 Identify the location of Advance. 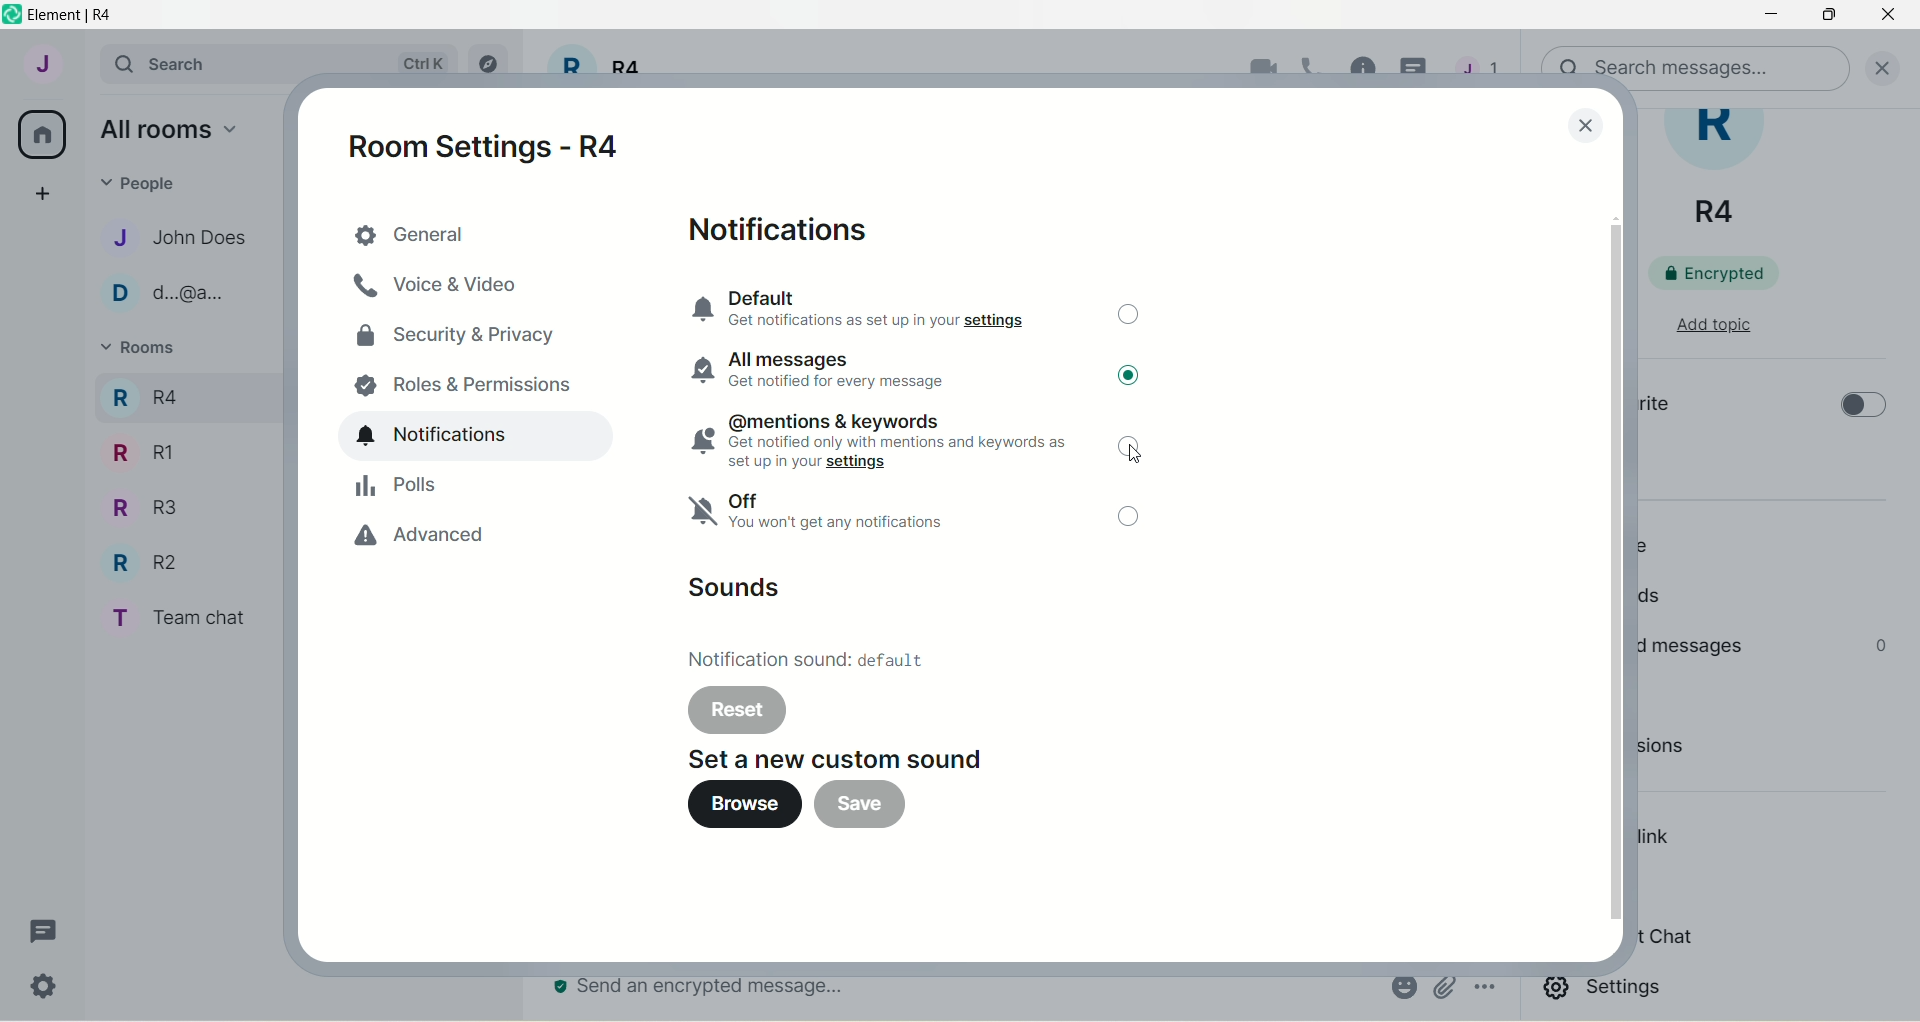
(456, 538).